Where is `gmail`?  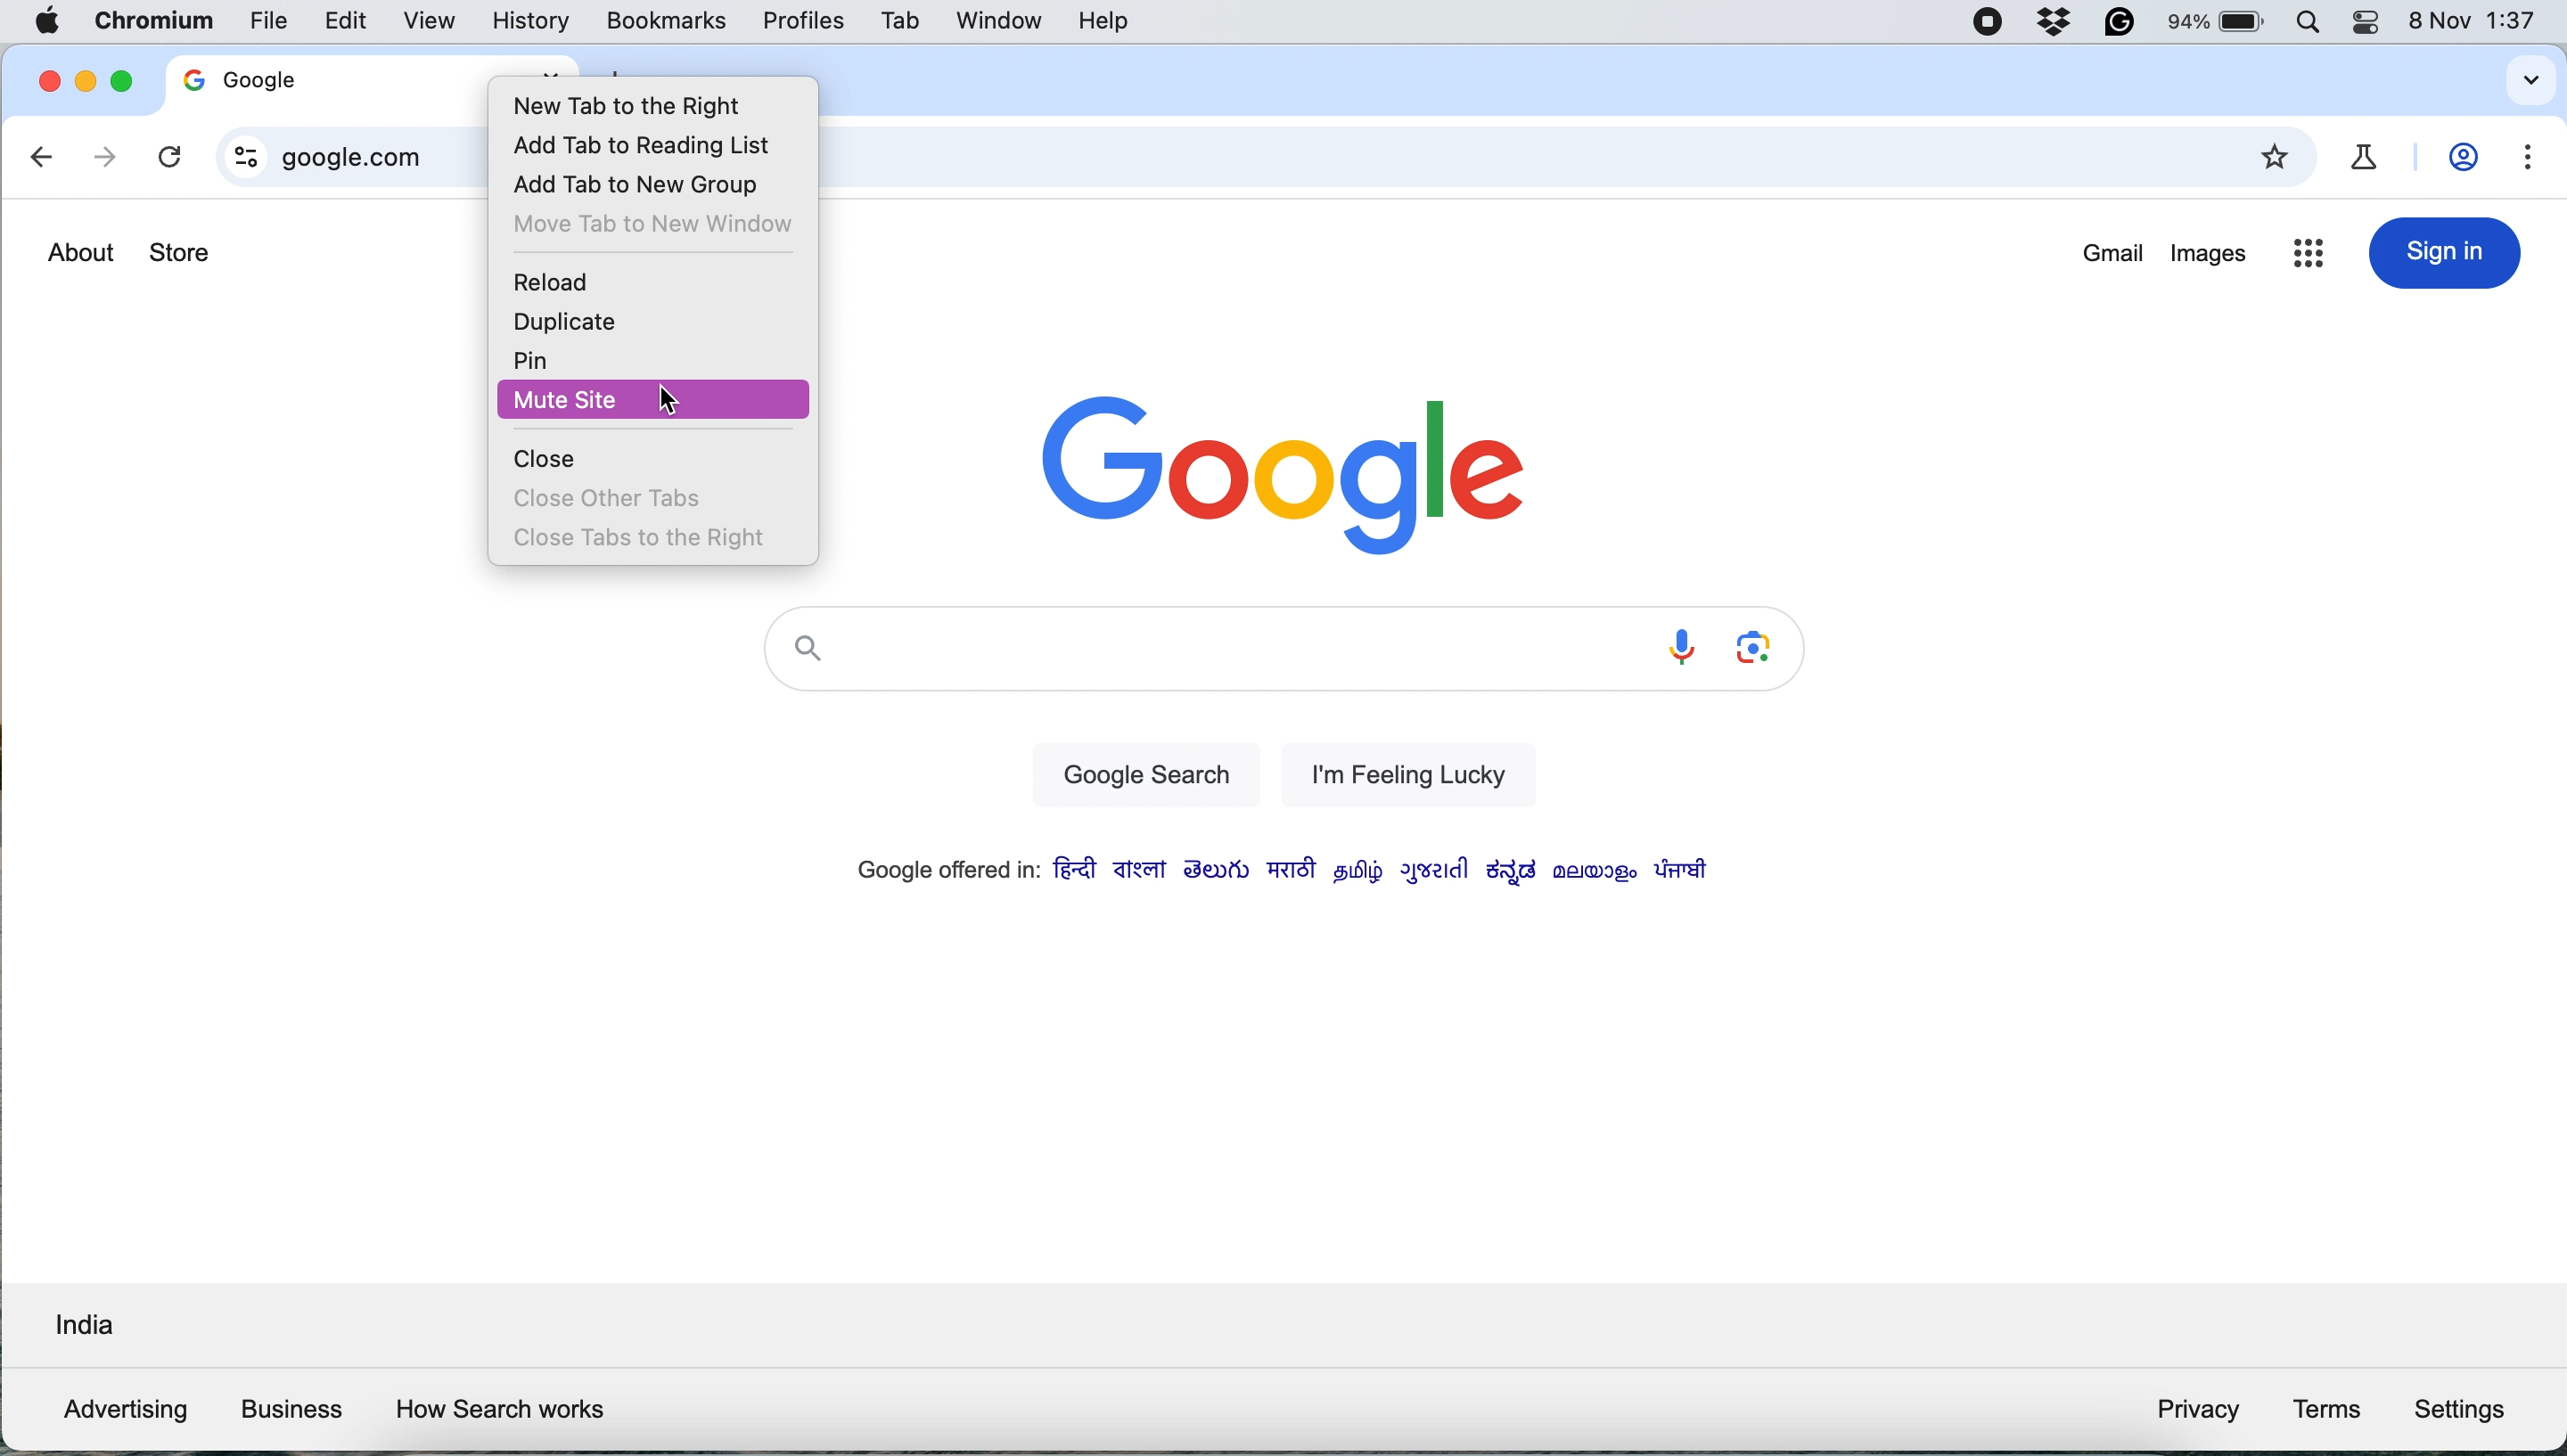 gmail is located at coordinates (2114, 255).